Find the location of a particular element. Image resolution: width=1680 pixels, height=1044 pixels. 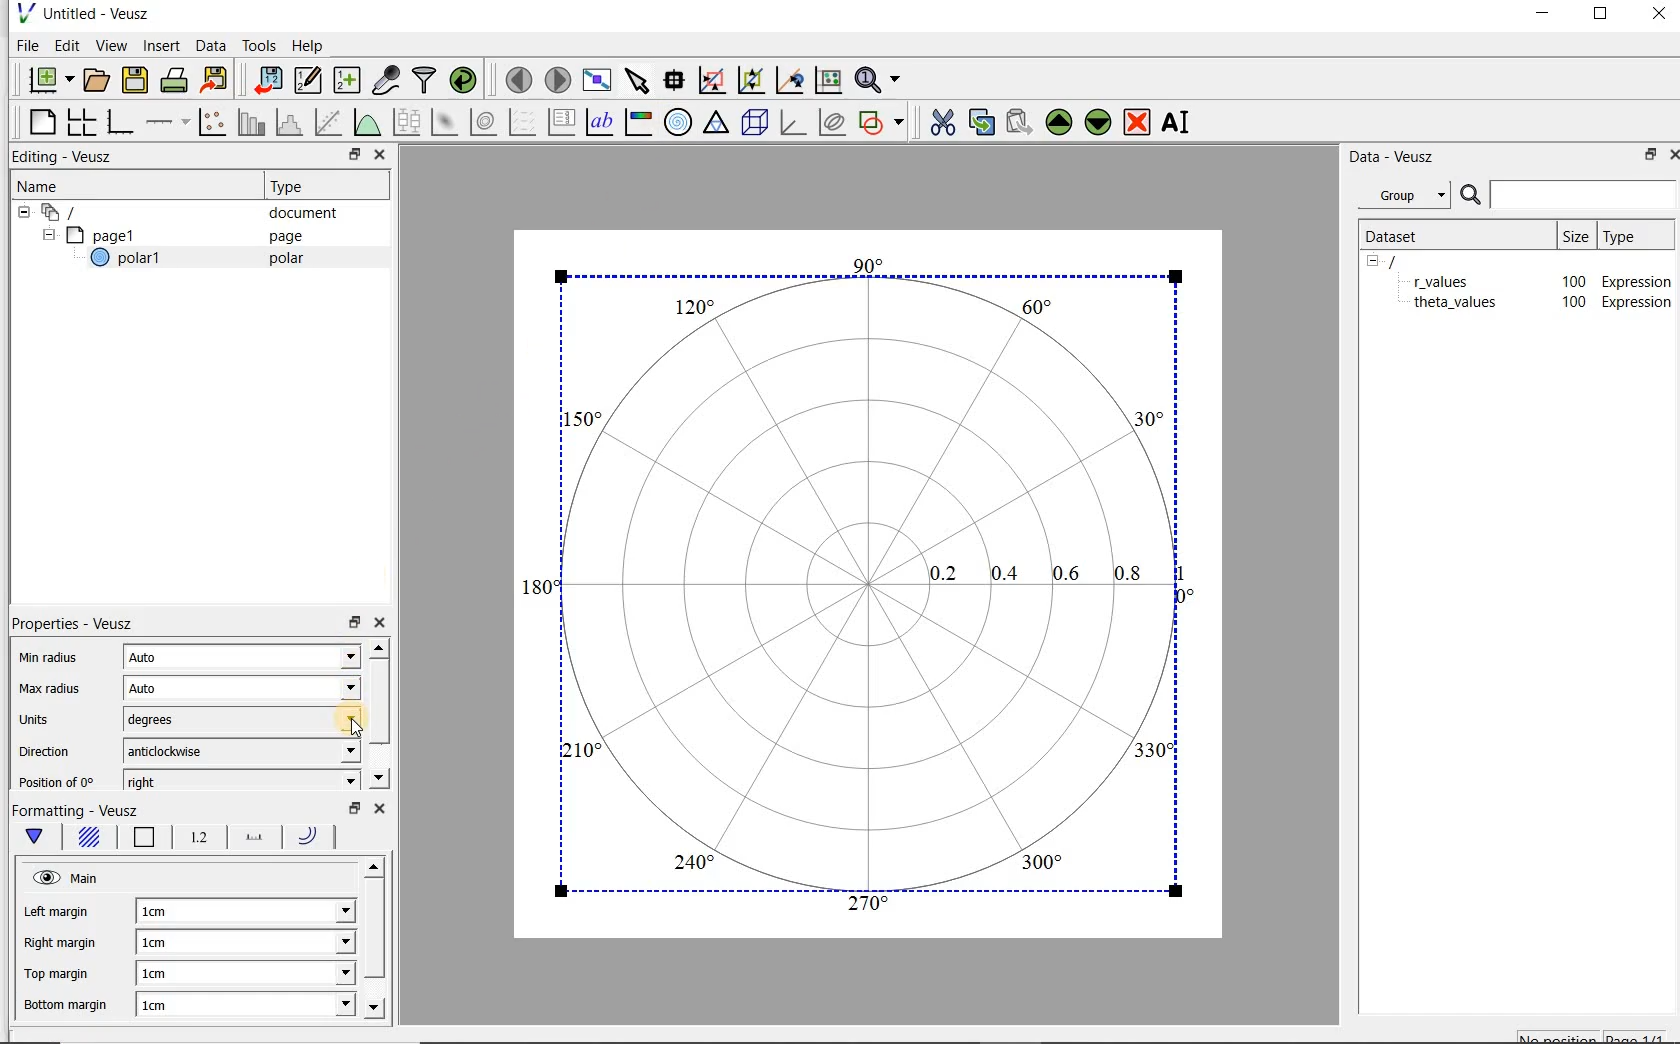

Close is located at coordinates (1670, 153).